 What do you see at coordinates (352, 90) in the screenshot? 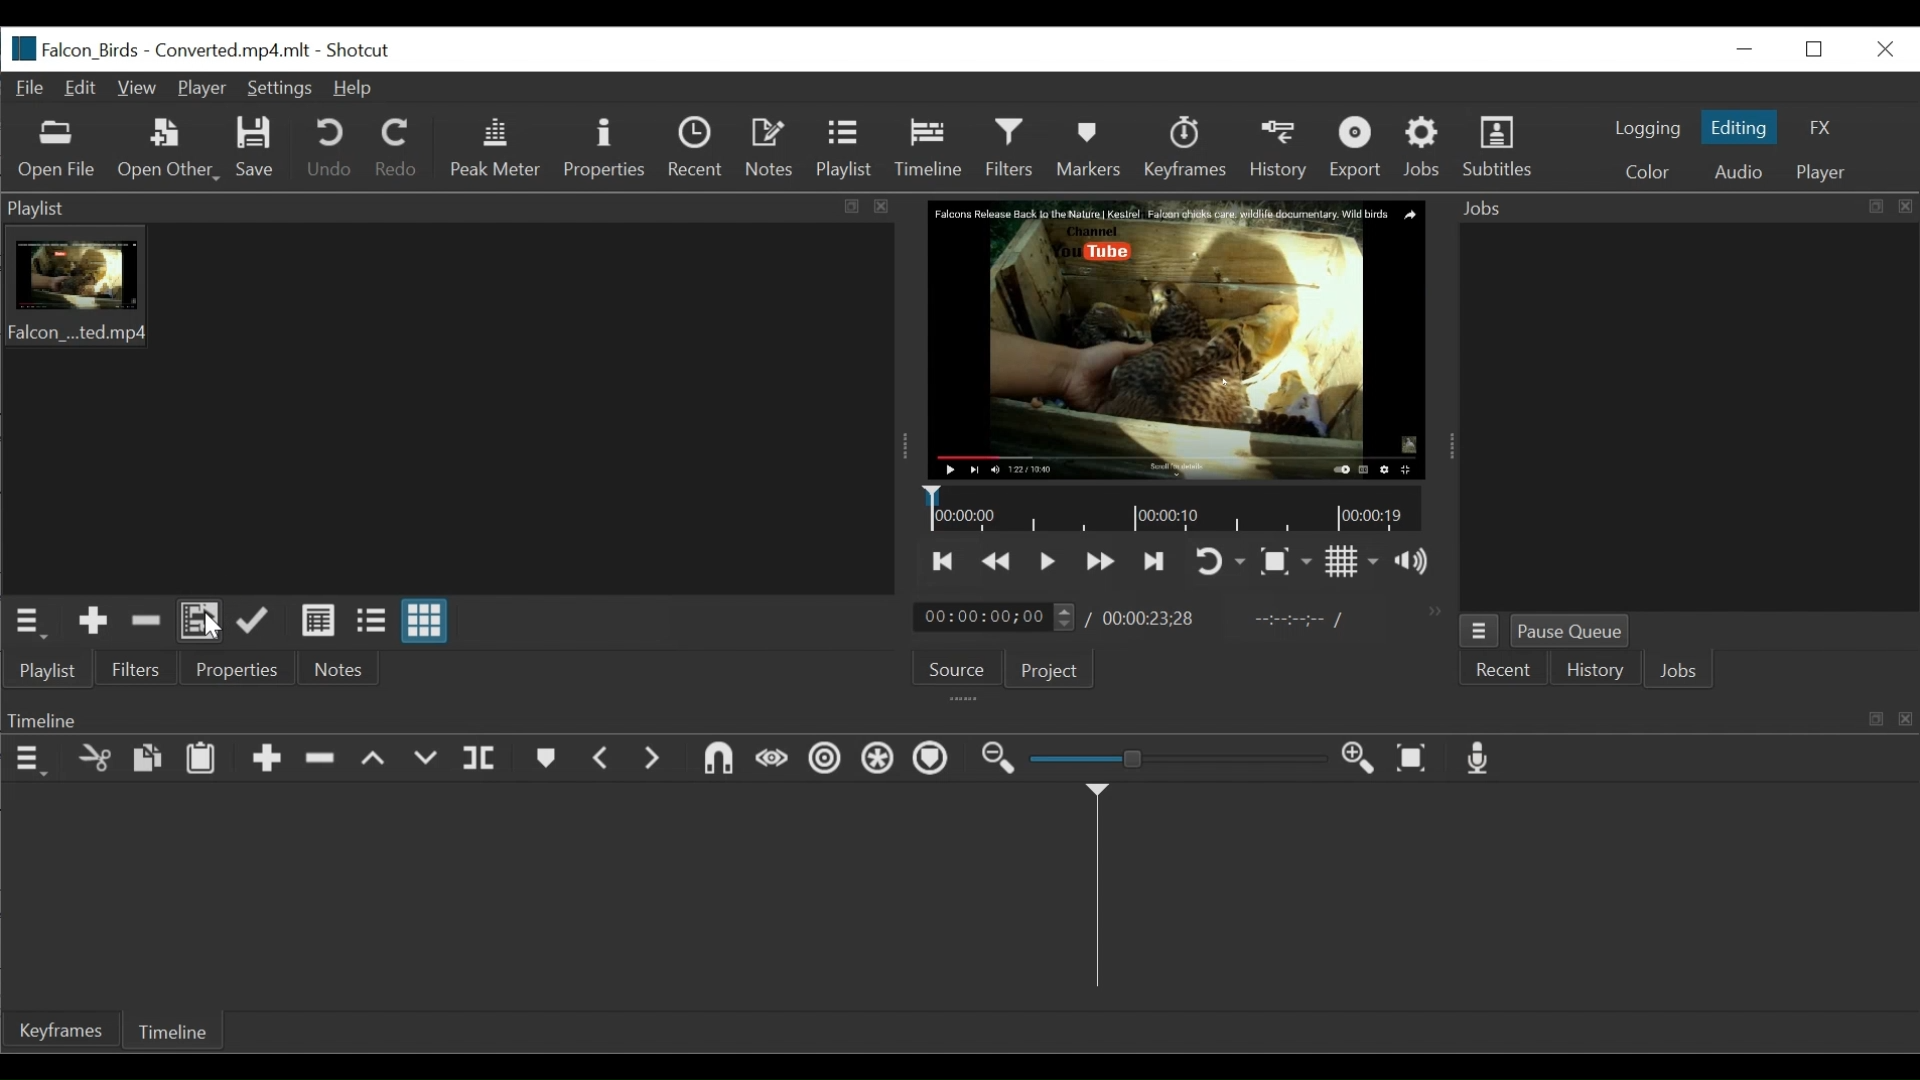
I see `Help` at bounding box center [352, 90].